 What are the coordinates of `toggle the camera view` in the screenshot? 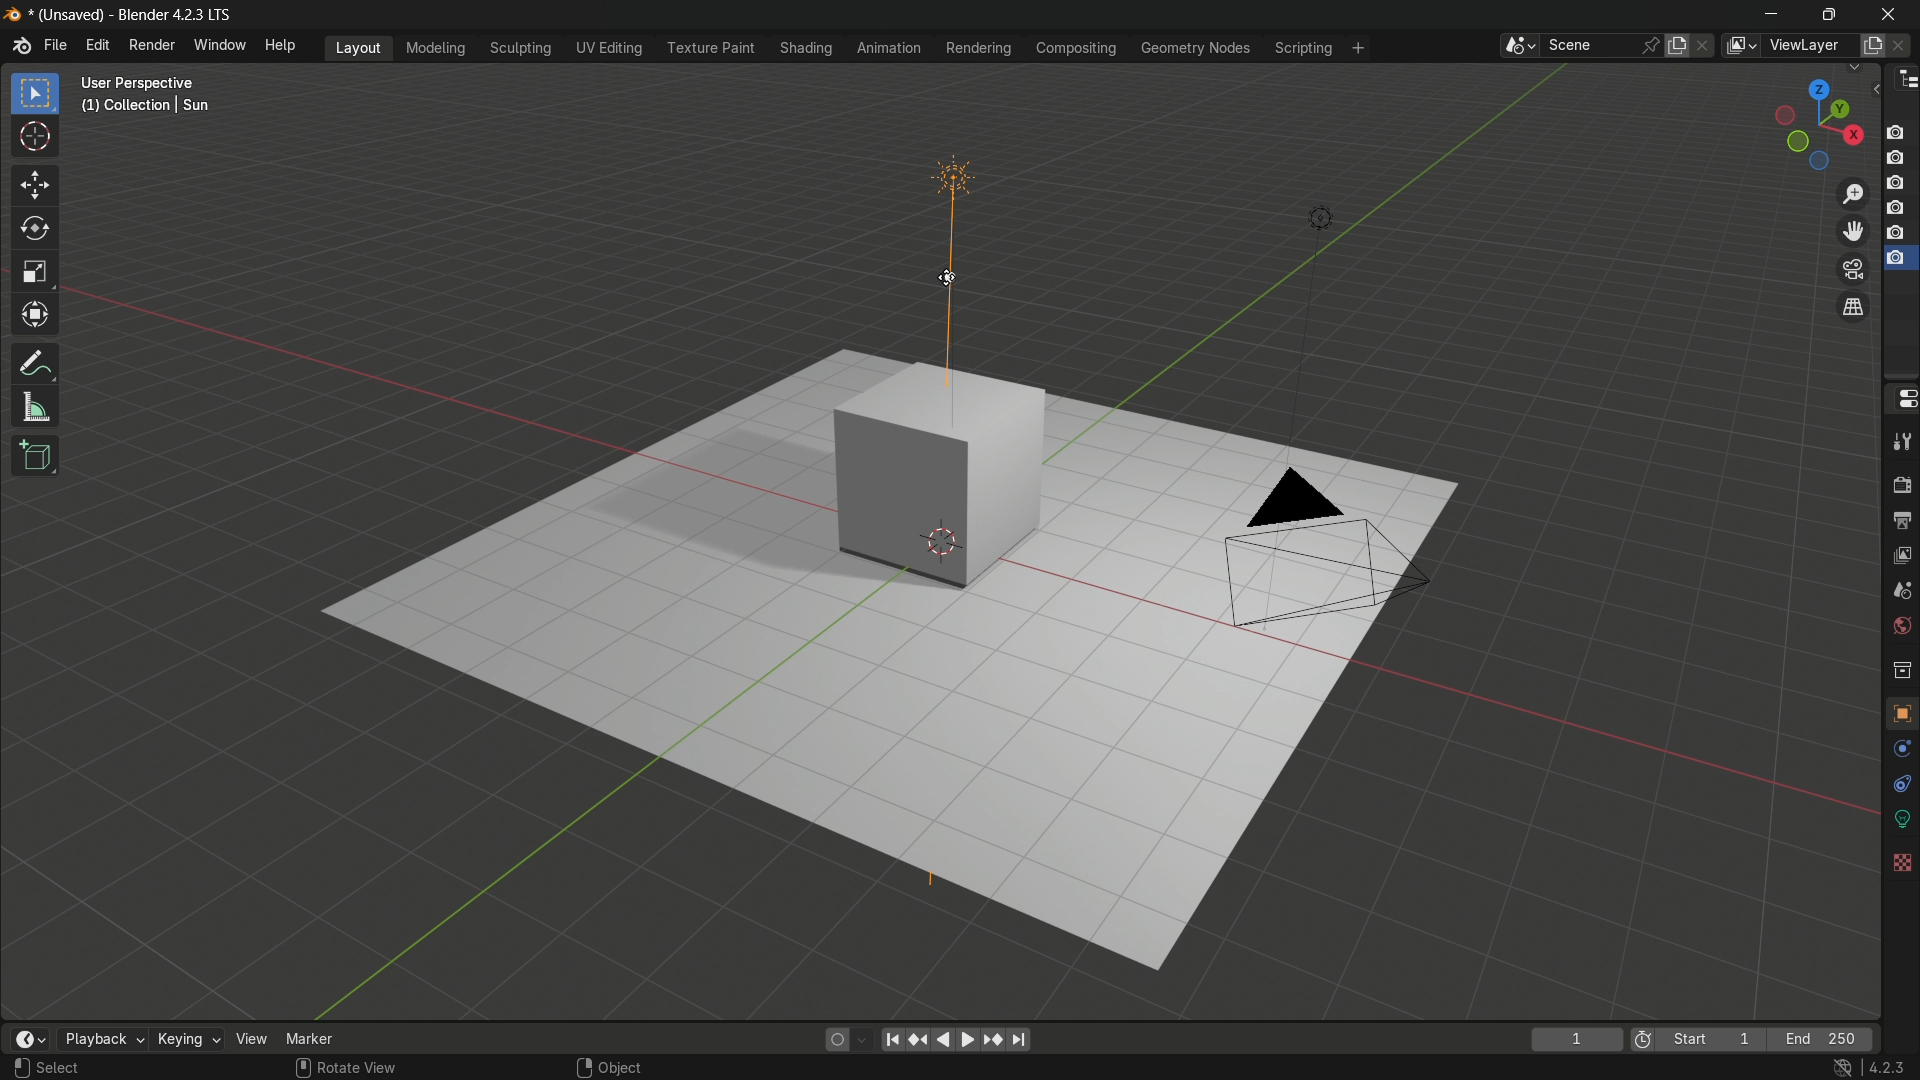 It's located at (1854, 270).